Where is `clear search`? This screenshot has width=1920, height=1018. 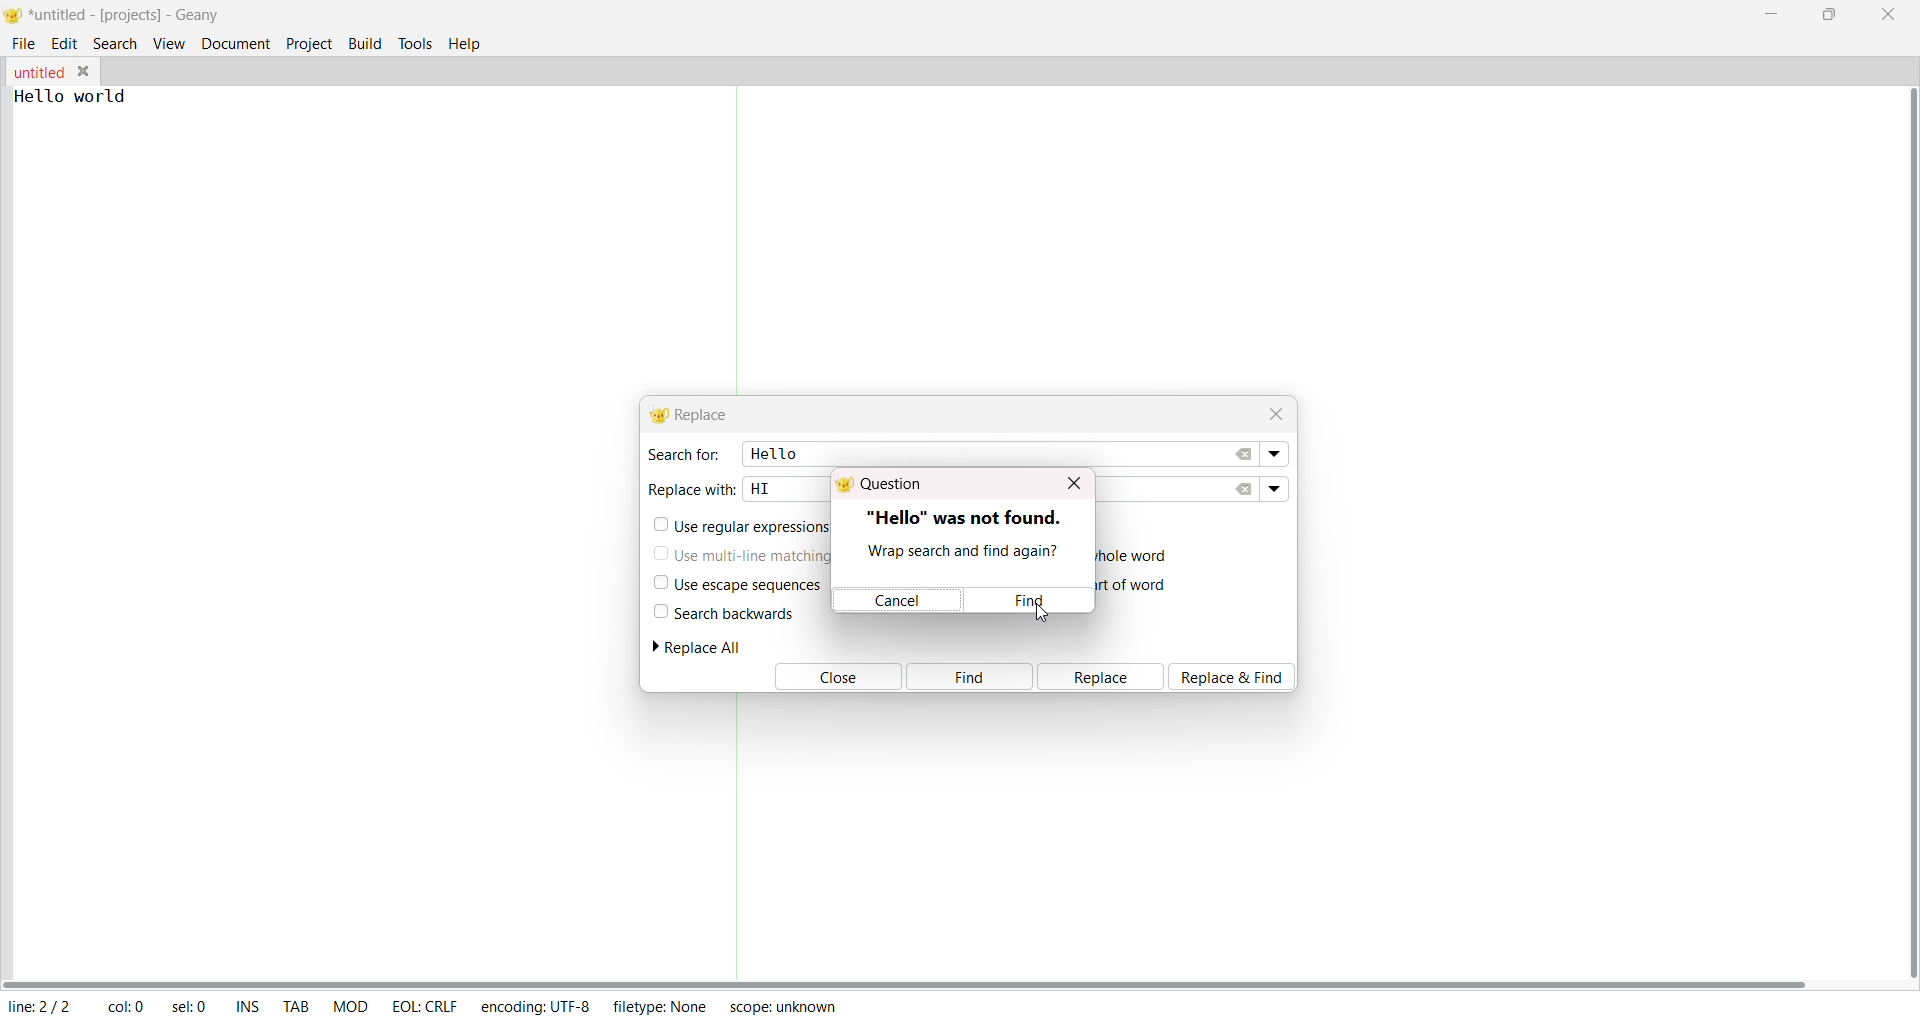
clear search is located at coordinates (1245, 454).